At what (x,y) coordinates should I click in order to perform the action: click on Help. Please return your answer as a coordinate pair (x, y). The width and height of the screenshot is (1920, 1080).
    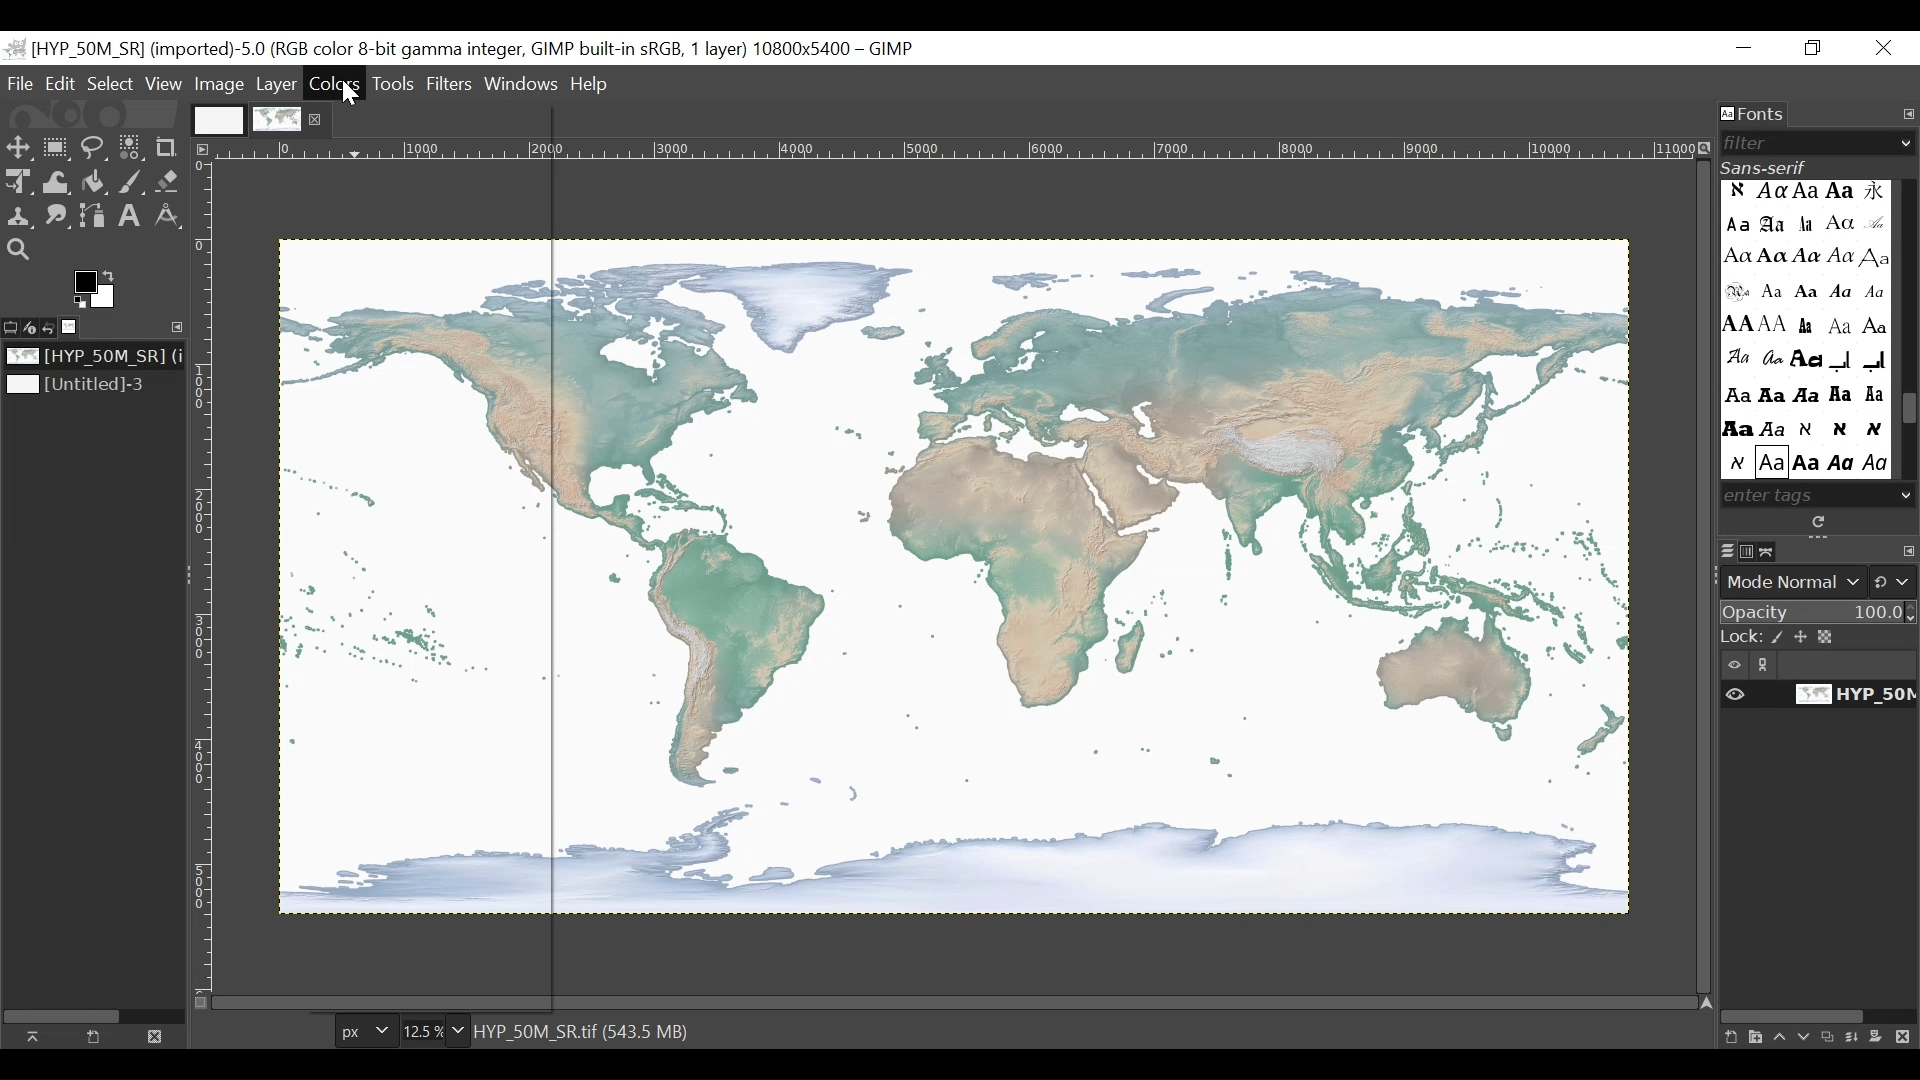
    Looking at the image, I should click on (590, 86).